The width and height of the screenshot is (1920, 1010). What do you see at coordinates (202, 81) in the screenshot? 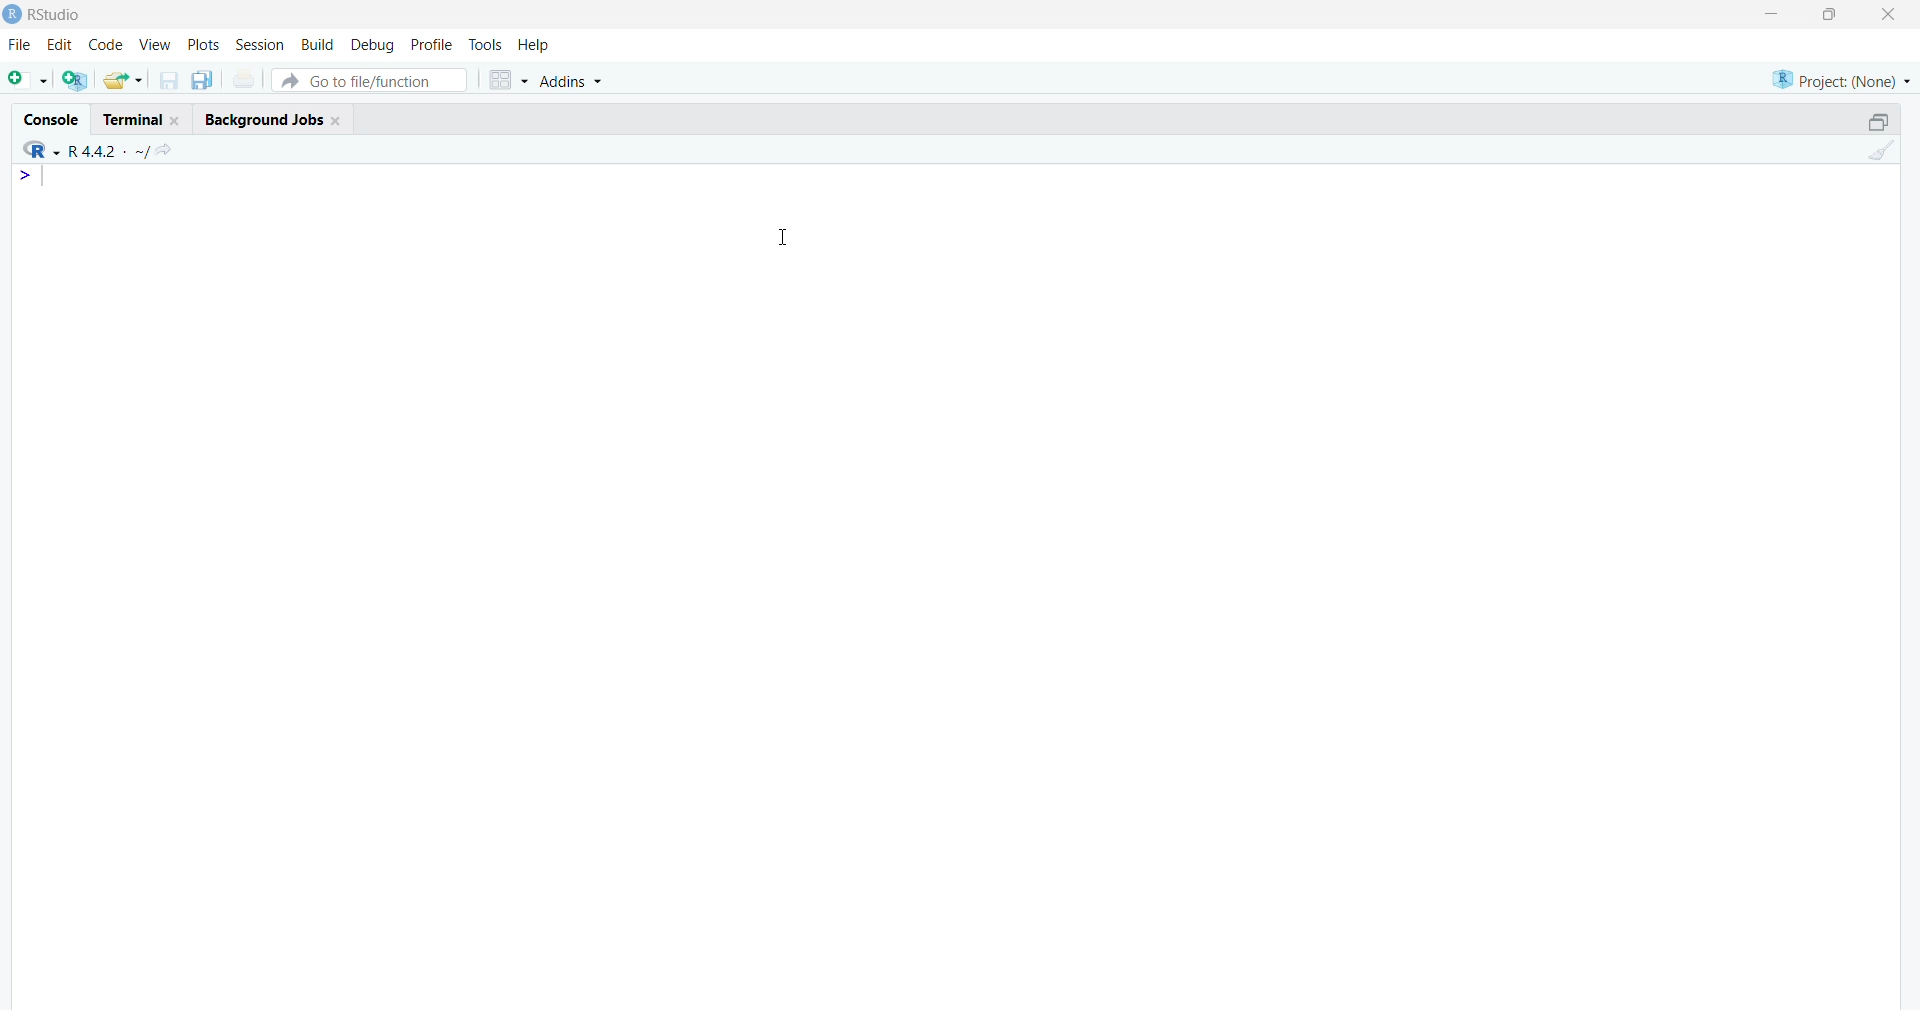
I see `save all open documents` at bounding box center [202, 81].